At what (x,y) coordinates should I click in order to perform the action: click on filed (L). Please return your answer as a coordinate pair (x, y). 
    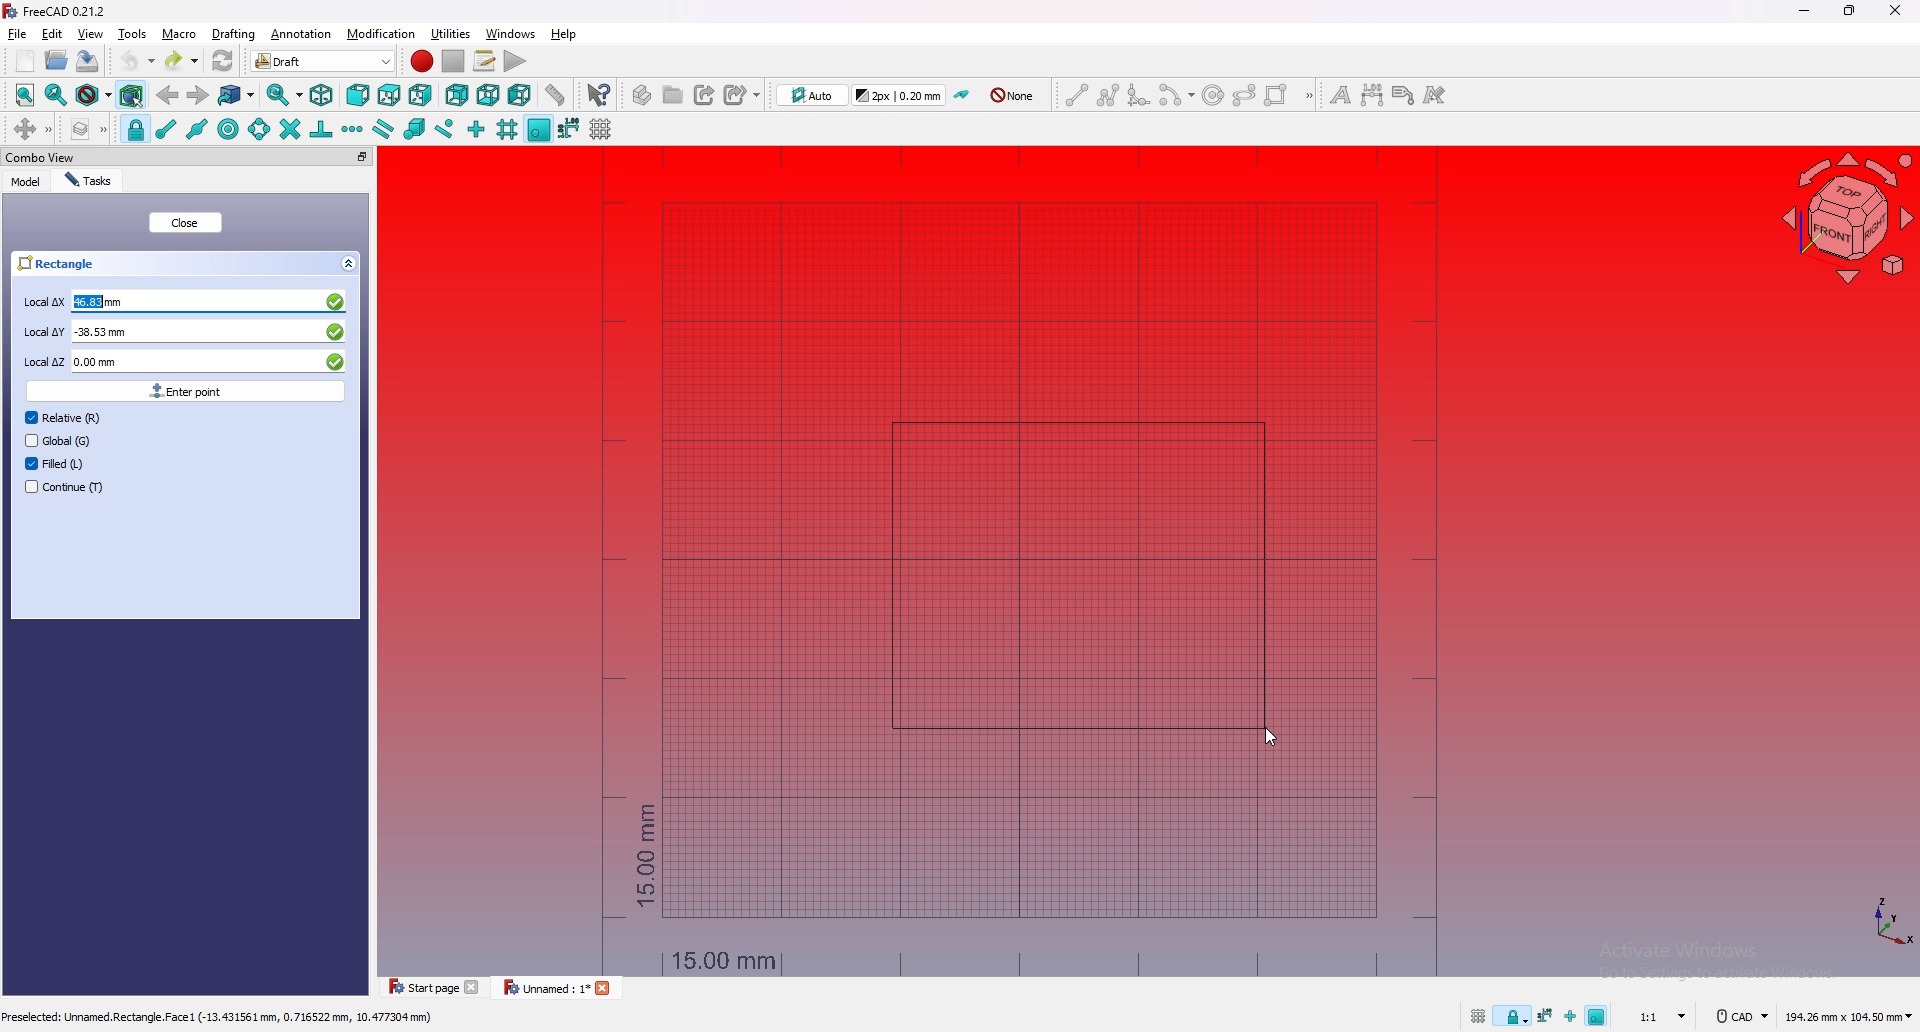
    Looking at the image, I should click on (60, 464).